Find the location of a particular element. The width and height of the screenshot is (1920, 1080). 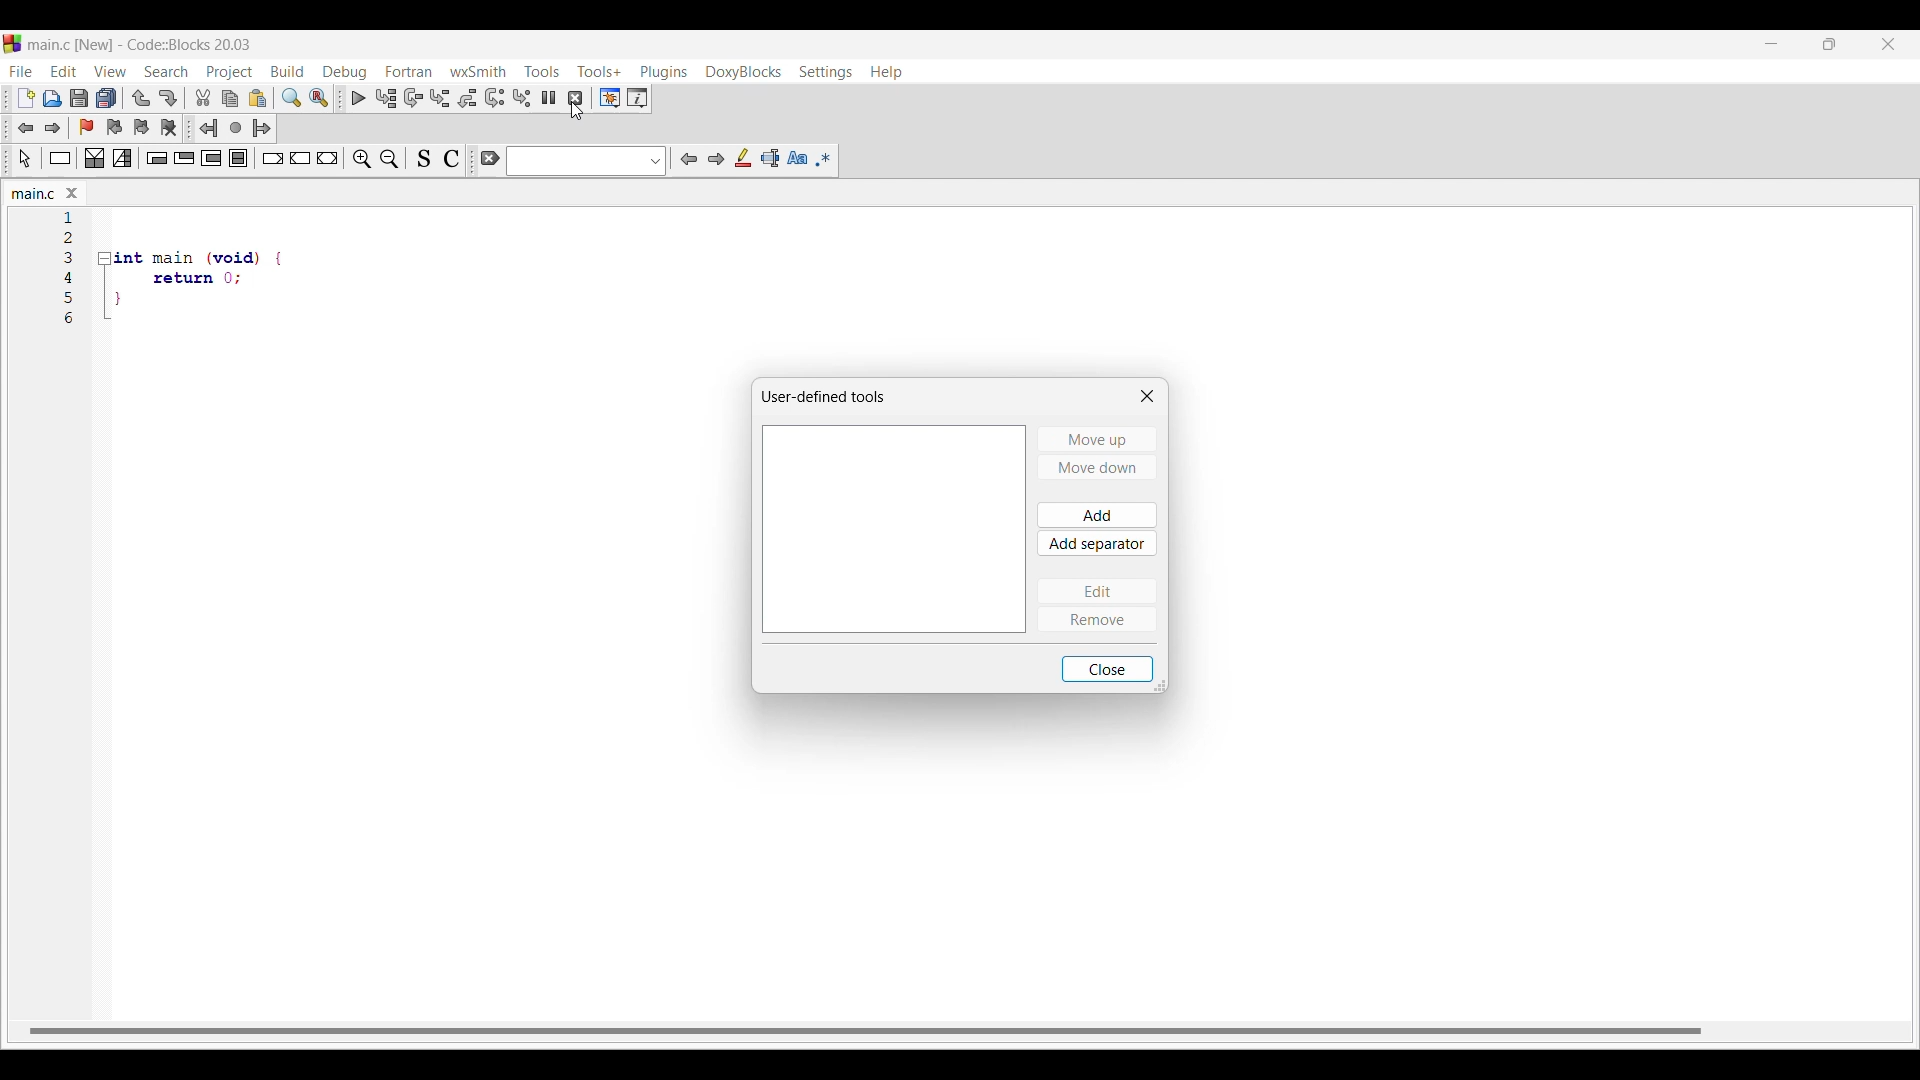

Highlight is located at coordinates (743, 158).